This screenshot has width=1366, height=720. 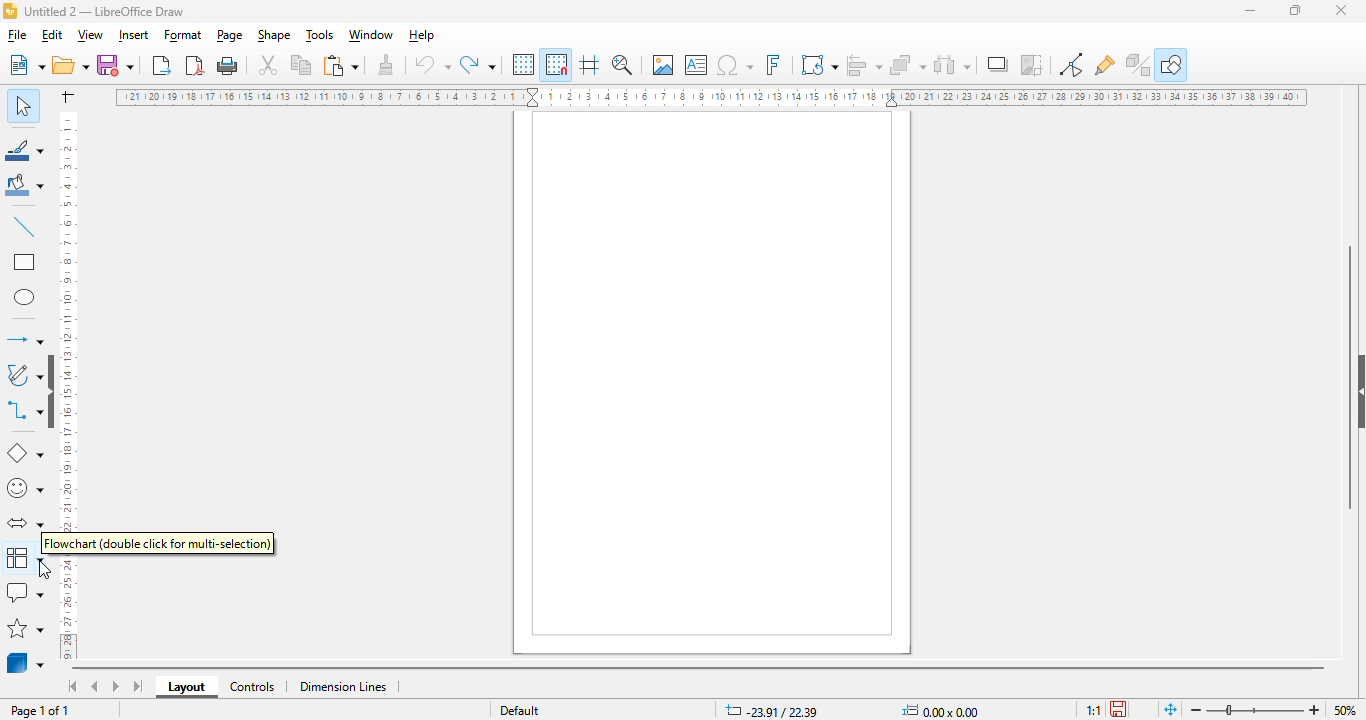 What do you see at coordinates (710, 96) in the screenshot?
I see `ruler` at bounding box center [710, 96].